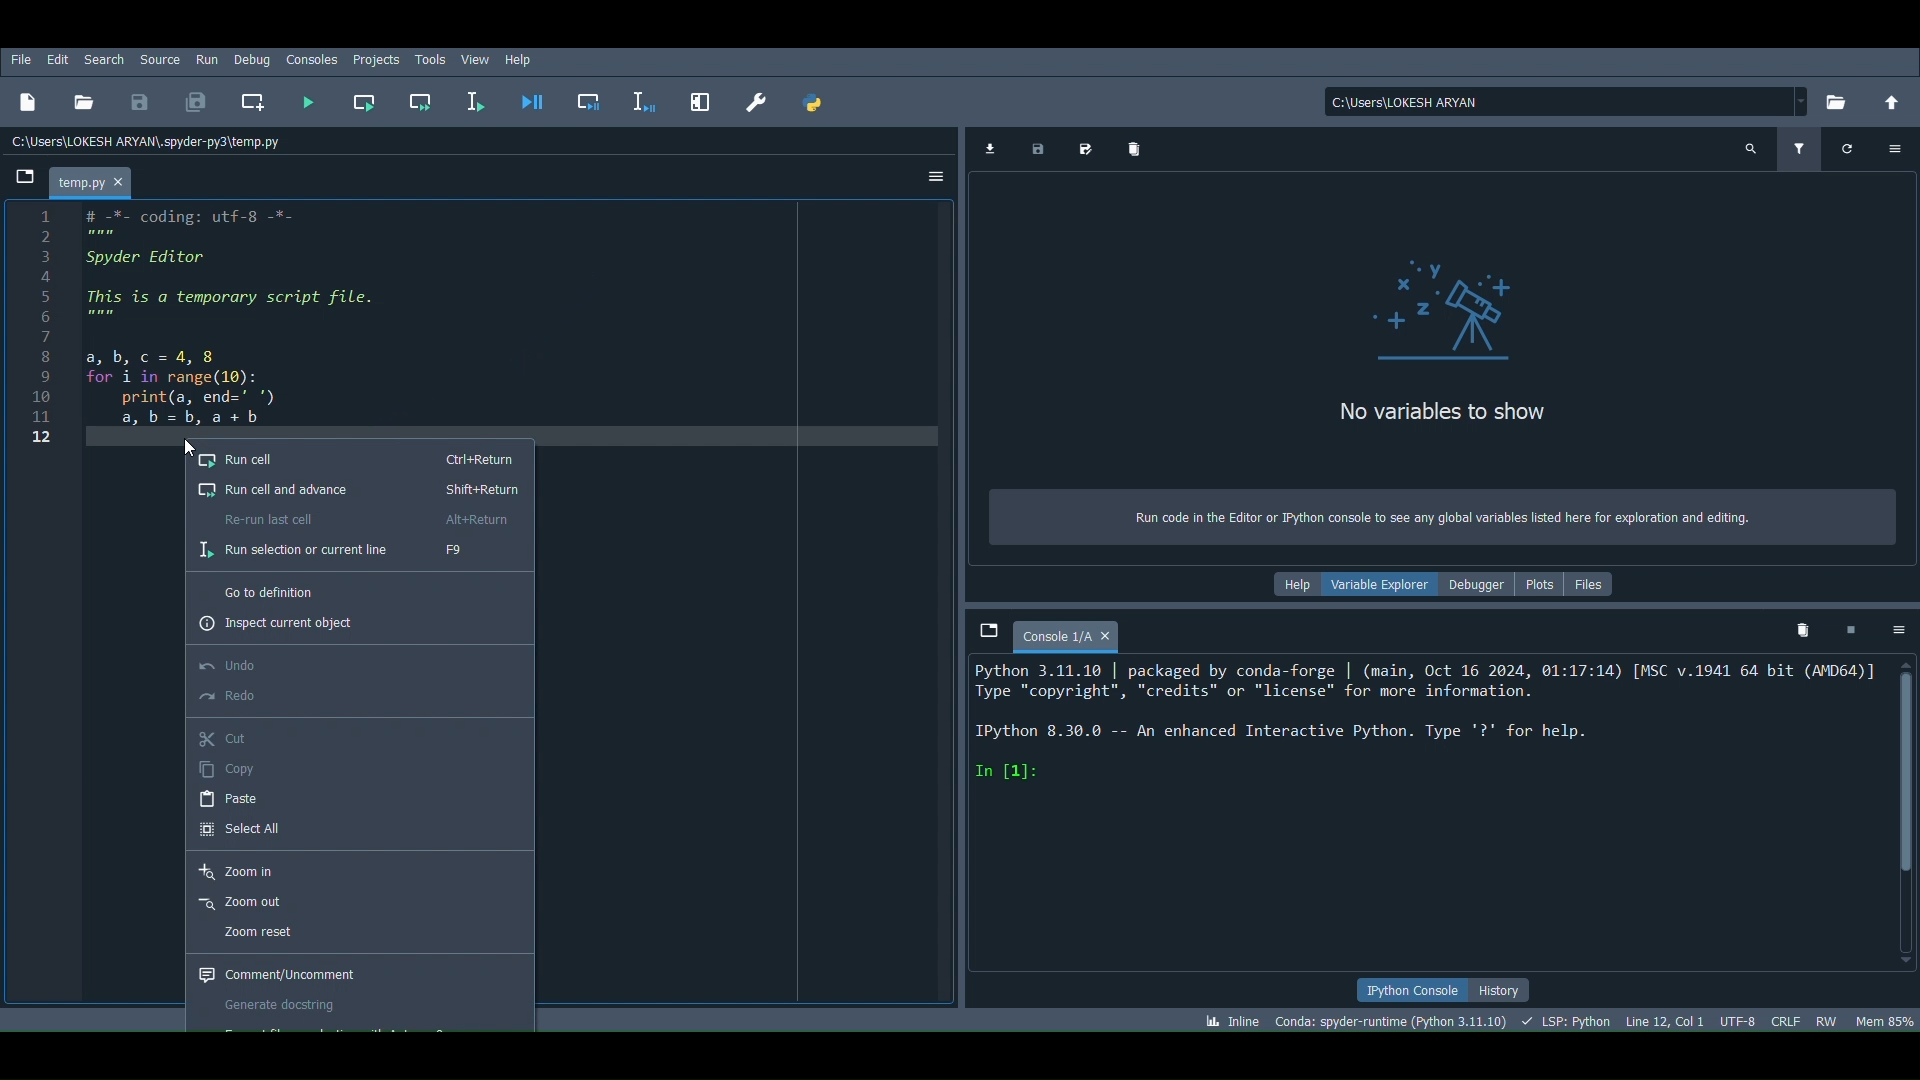 This screenshot has width=1920, height=1080. I want to click on Global memory usage, so click(1883, 1021).